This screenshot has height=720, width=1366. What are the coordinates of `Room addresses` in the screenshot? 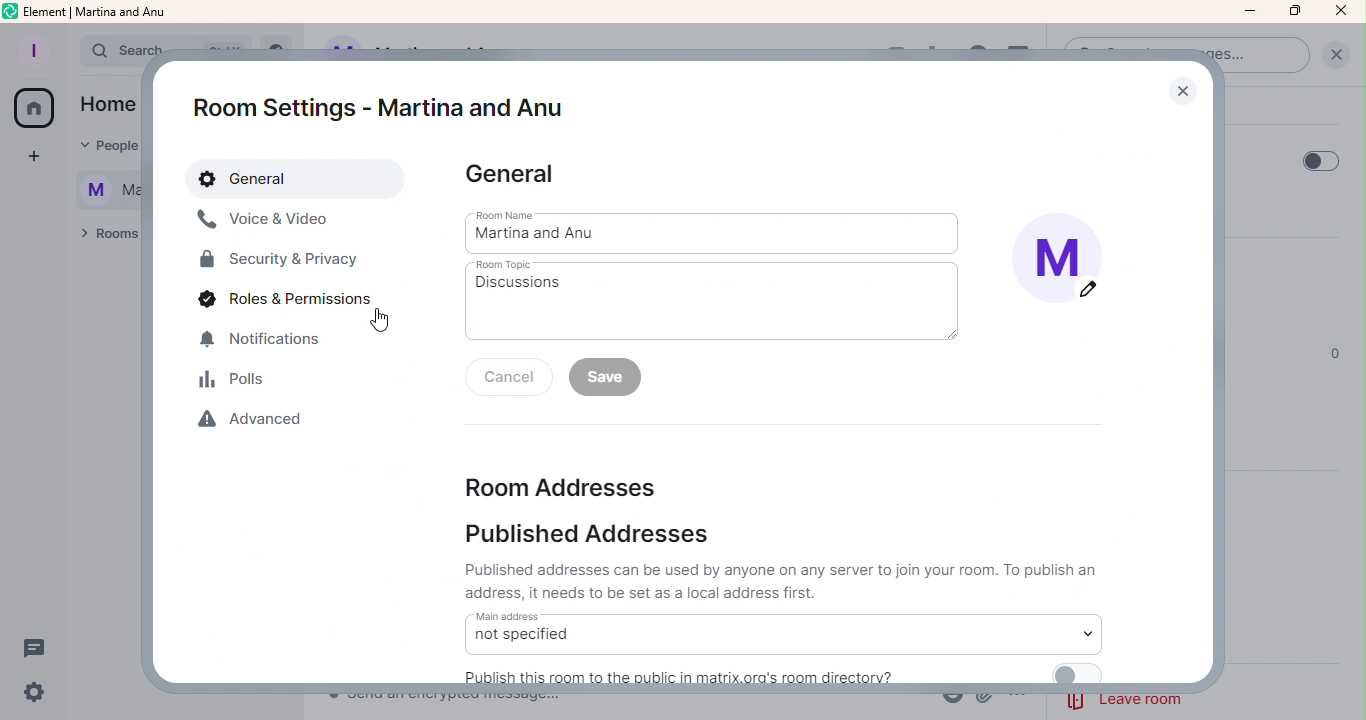 It's located at (557, 488).